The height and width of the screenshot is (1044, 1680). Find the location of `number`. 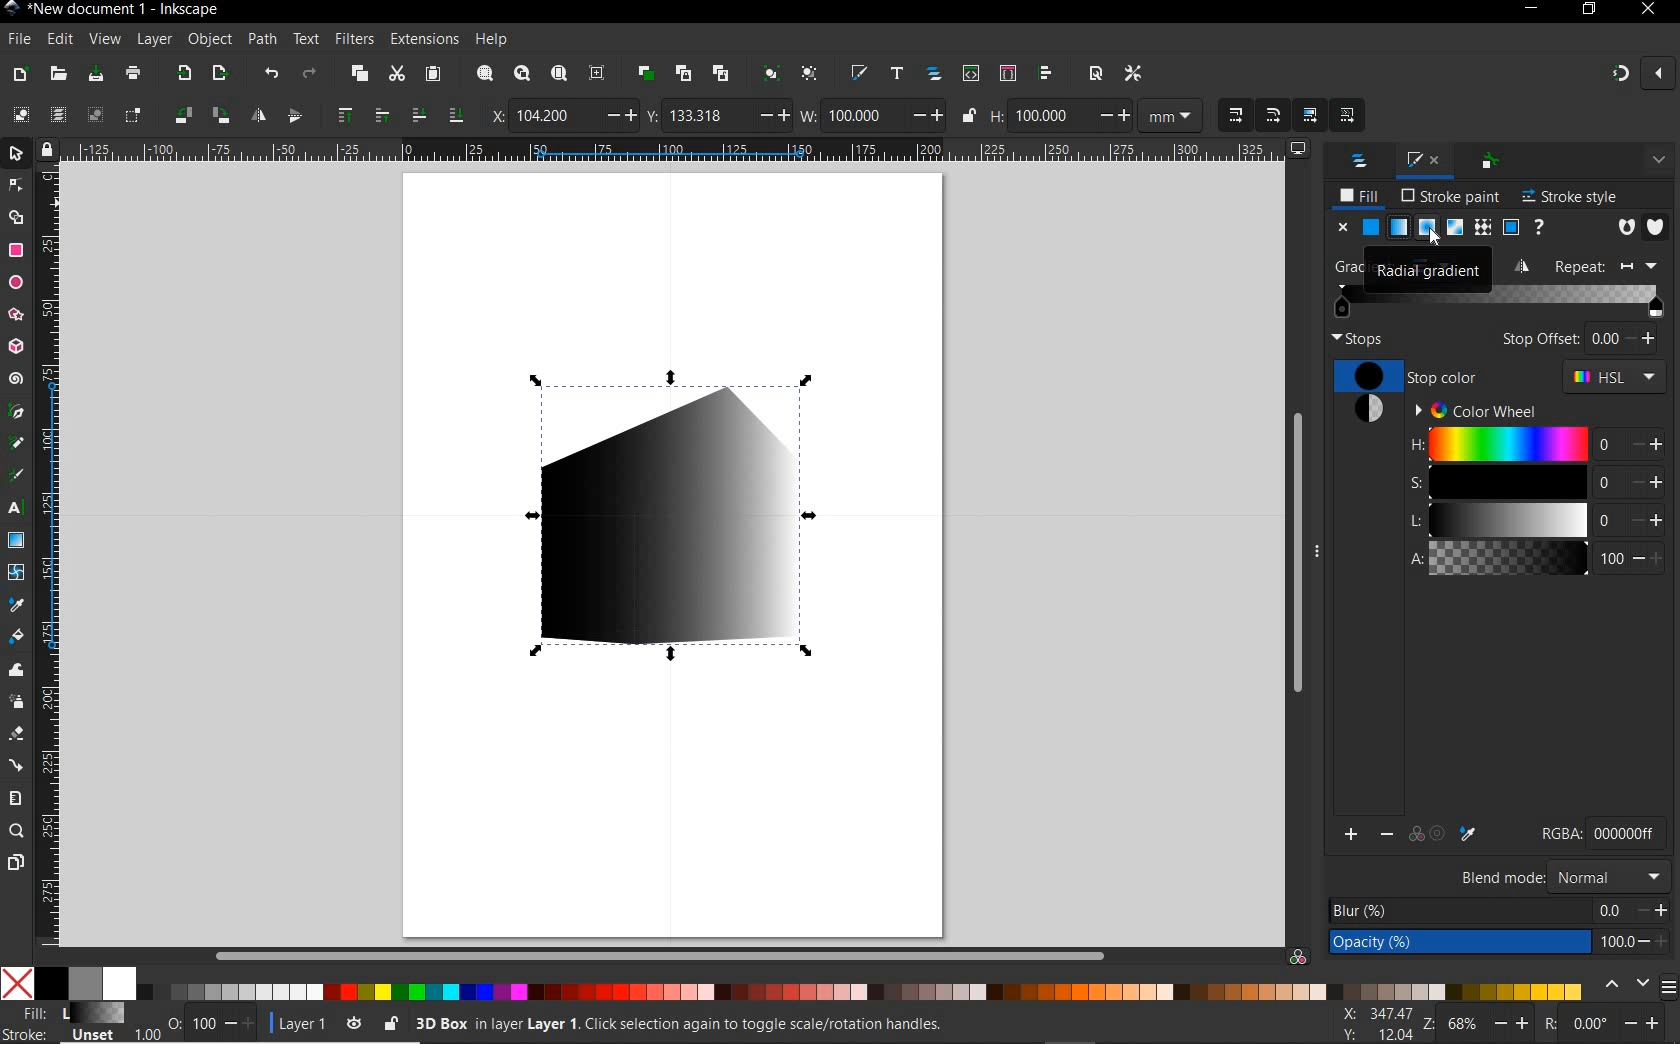

number is located at coordinates (1608, 500).